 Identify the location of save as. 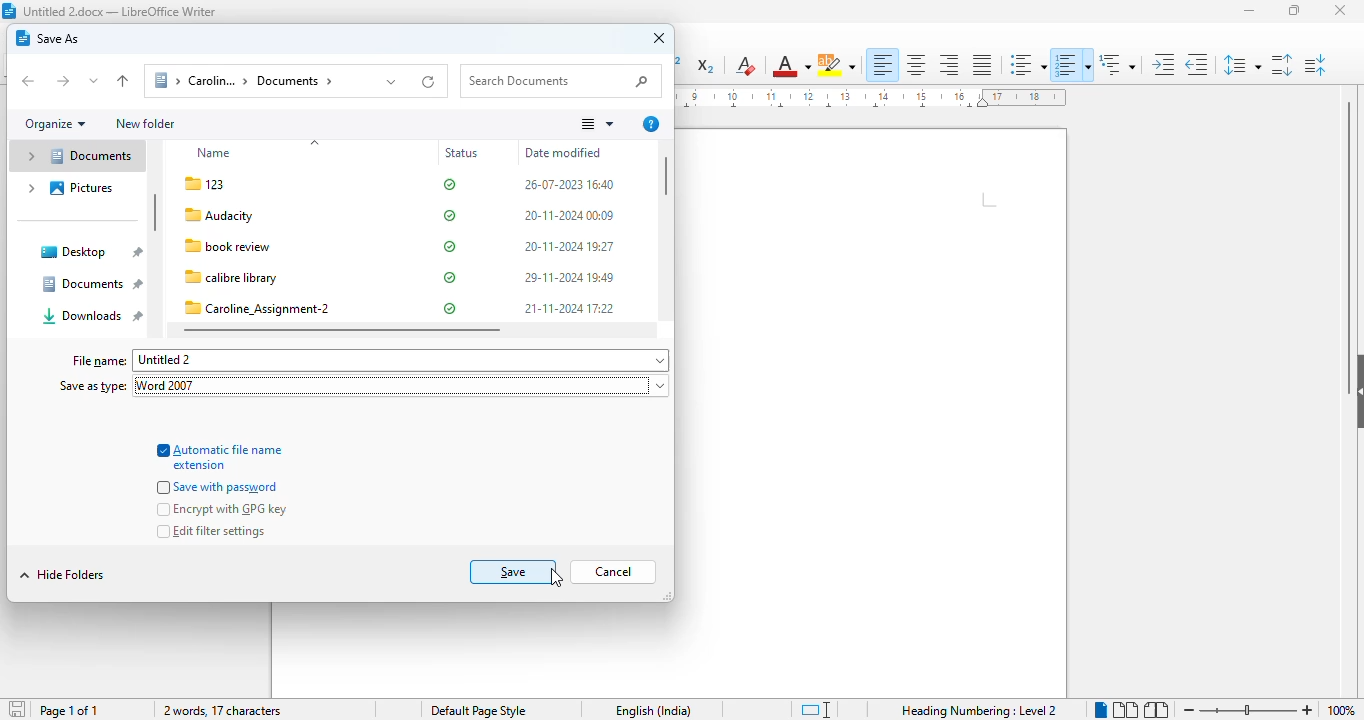
(48, 38).